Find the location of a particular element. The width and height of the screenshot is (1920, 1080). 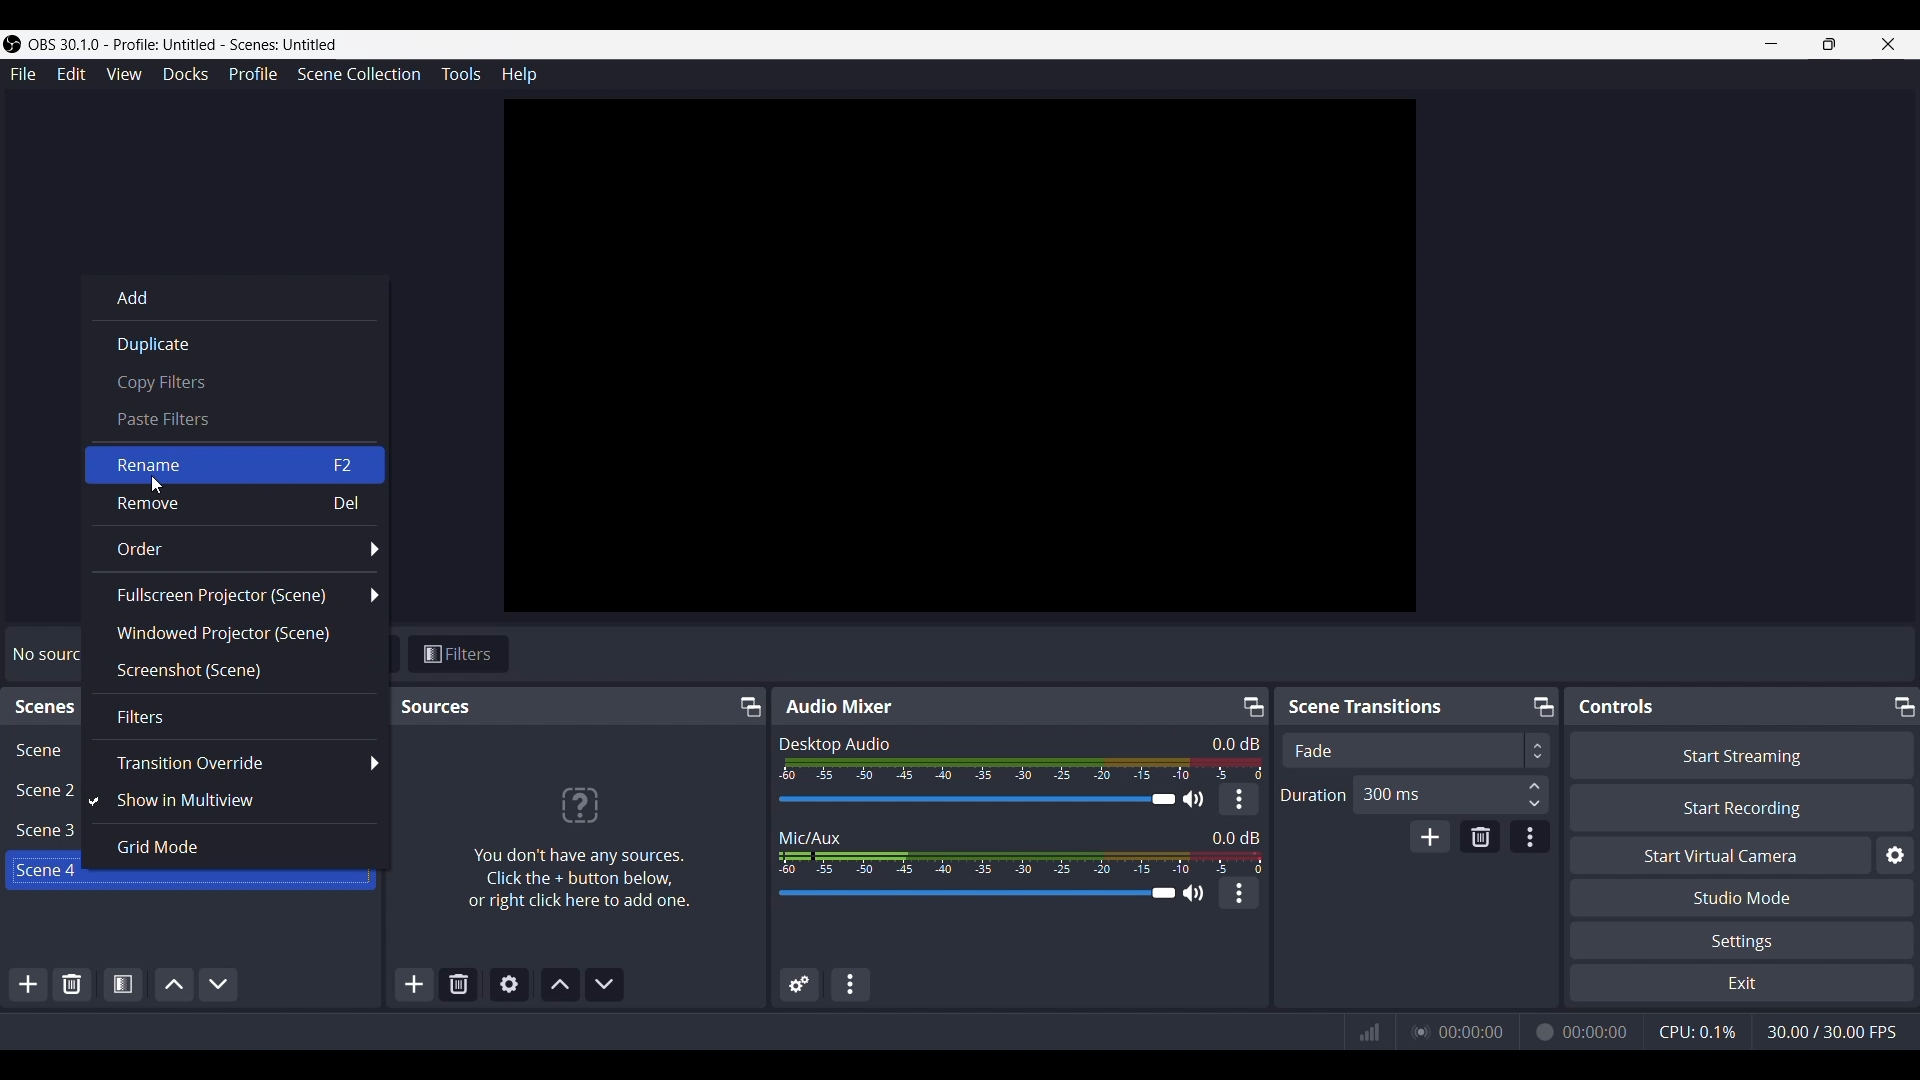

Live Duration Time is located at coordinates (1471, 1032).